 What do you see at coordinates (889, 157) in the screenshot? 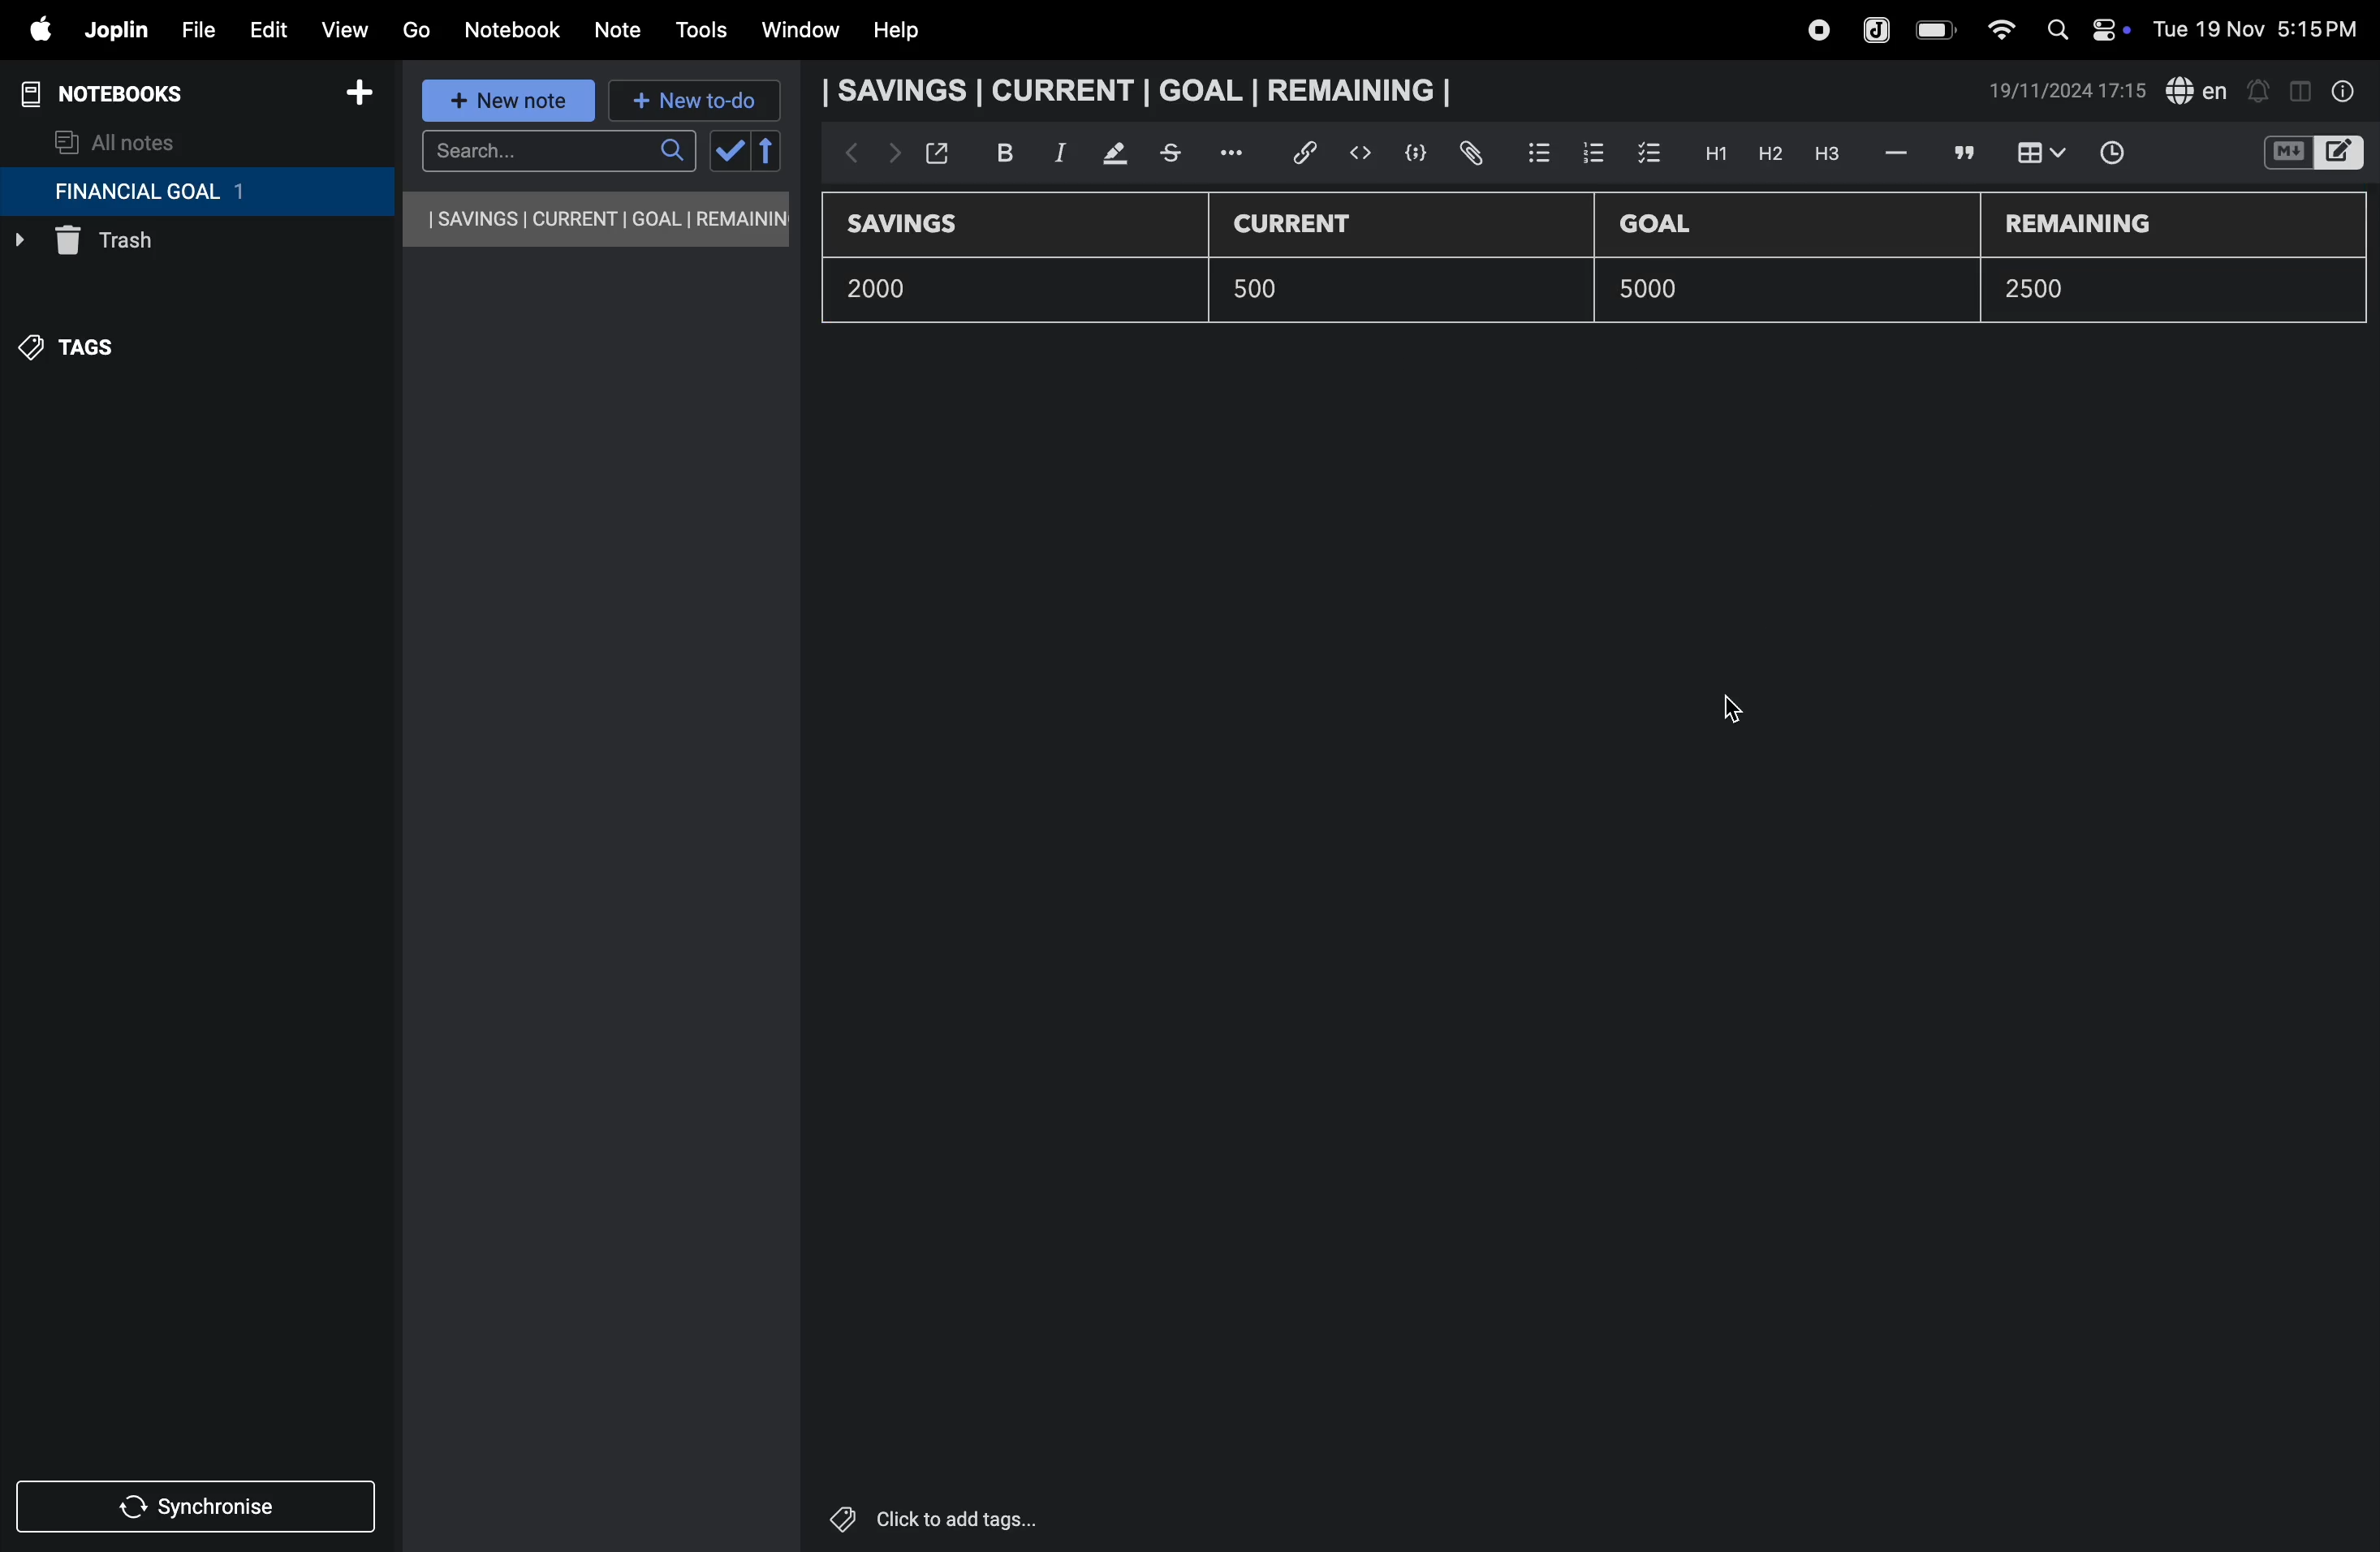
I see `forward` at bounding box center [889, 157].